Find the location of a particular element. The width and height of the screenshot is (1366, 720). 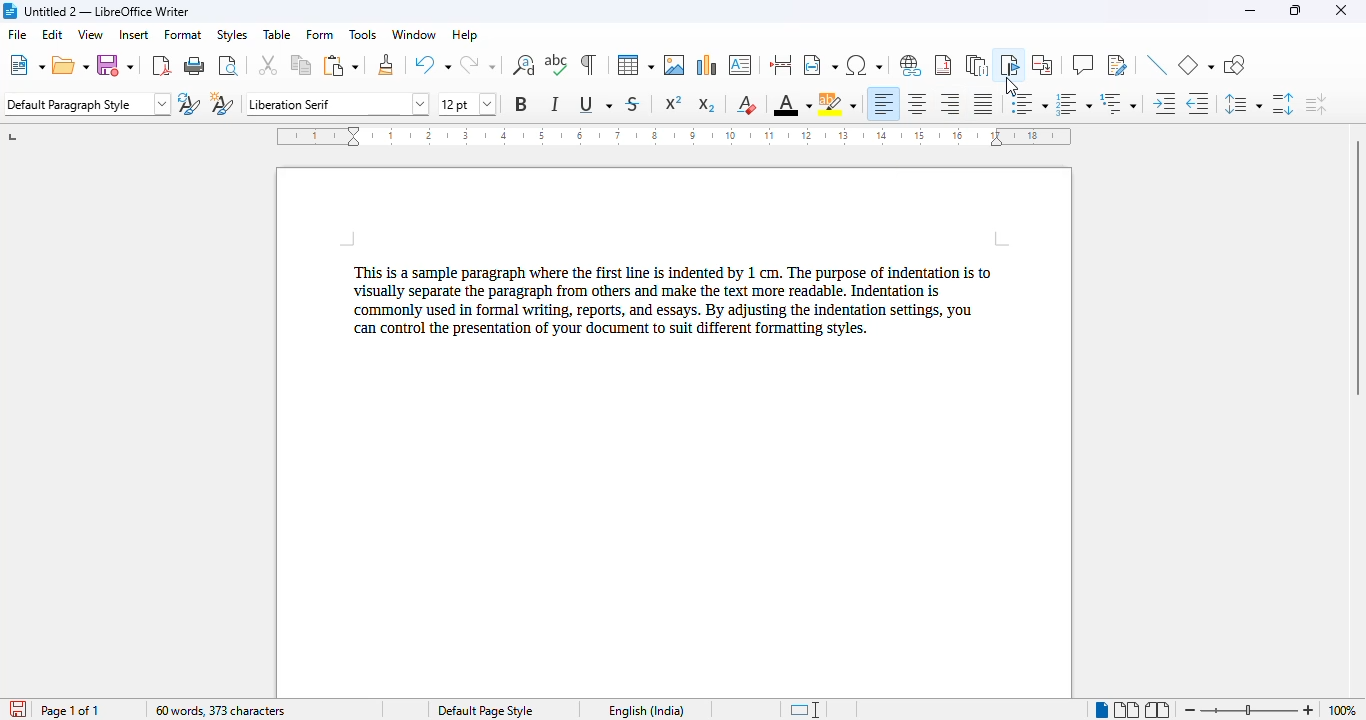

table is located at coordinates (277, 34).